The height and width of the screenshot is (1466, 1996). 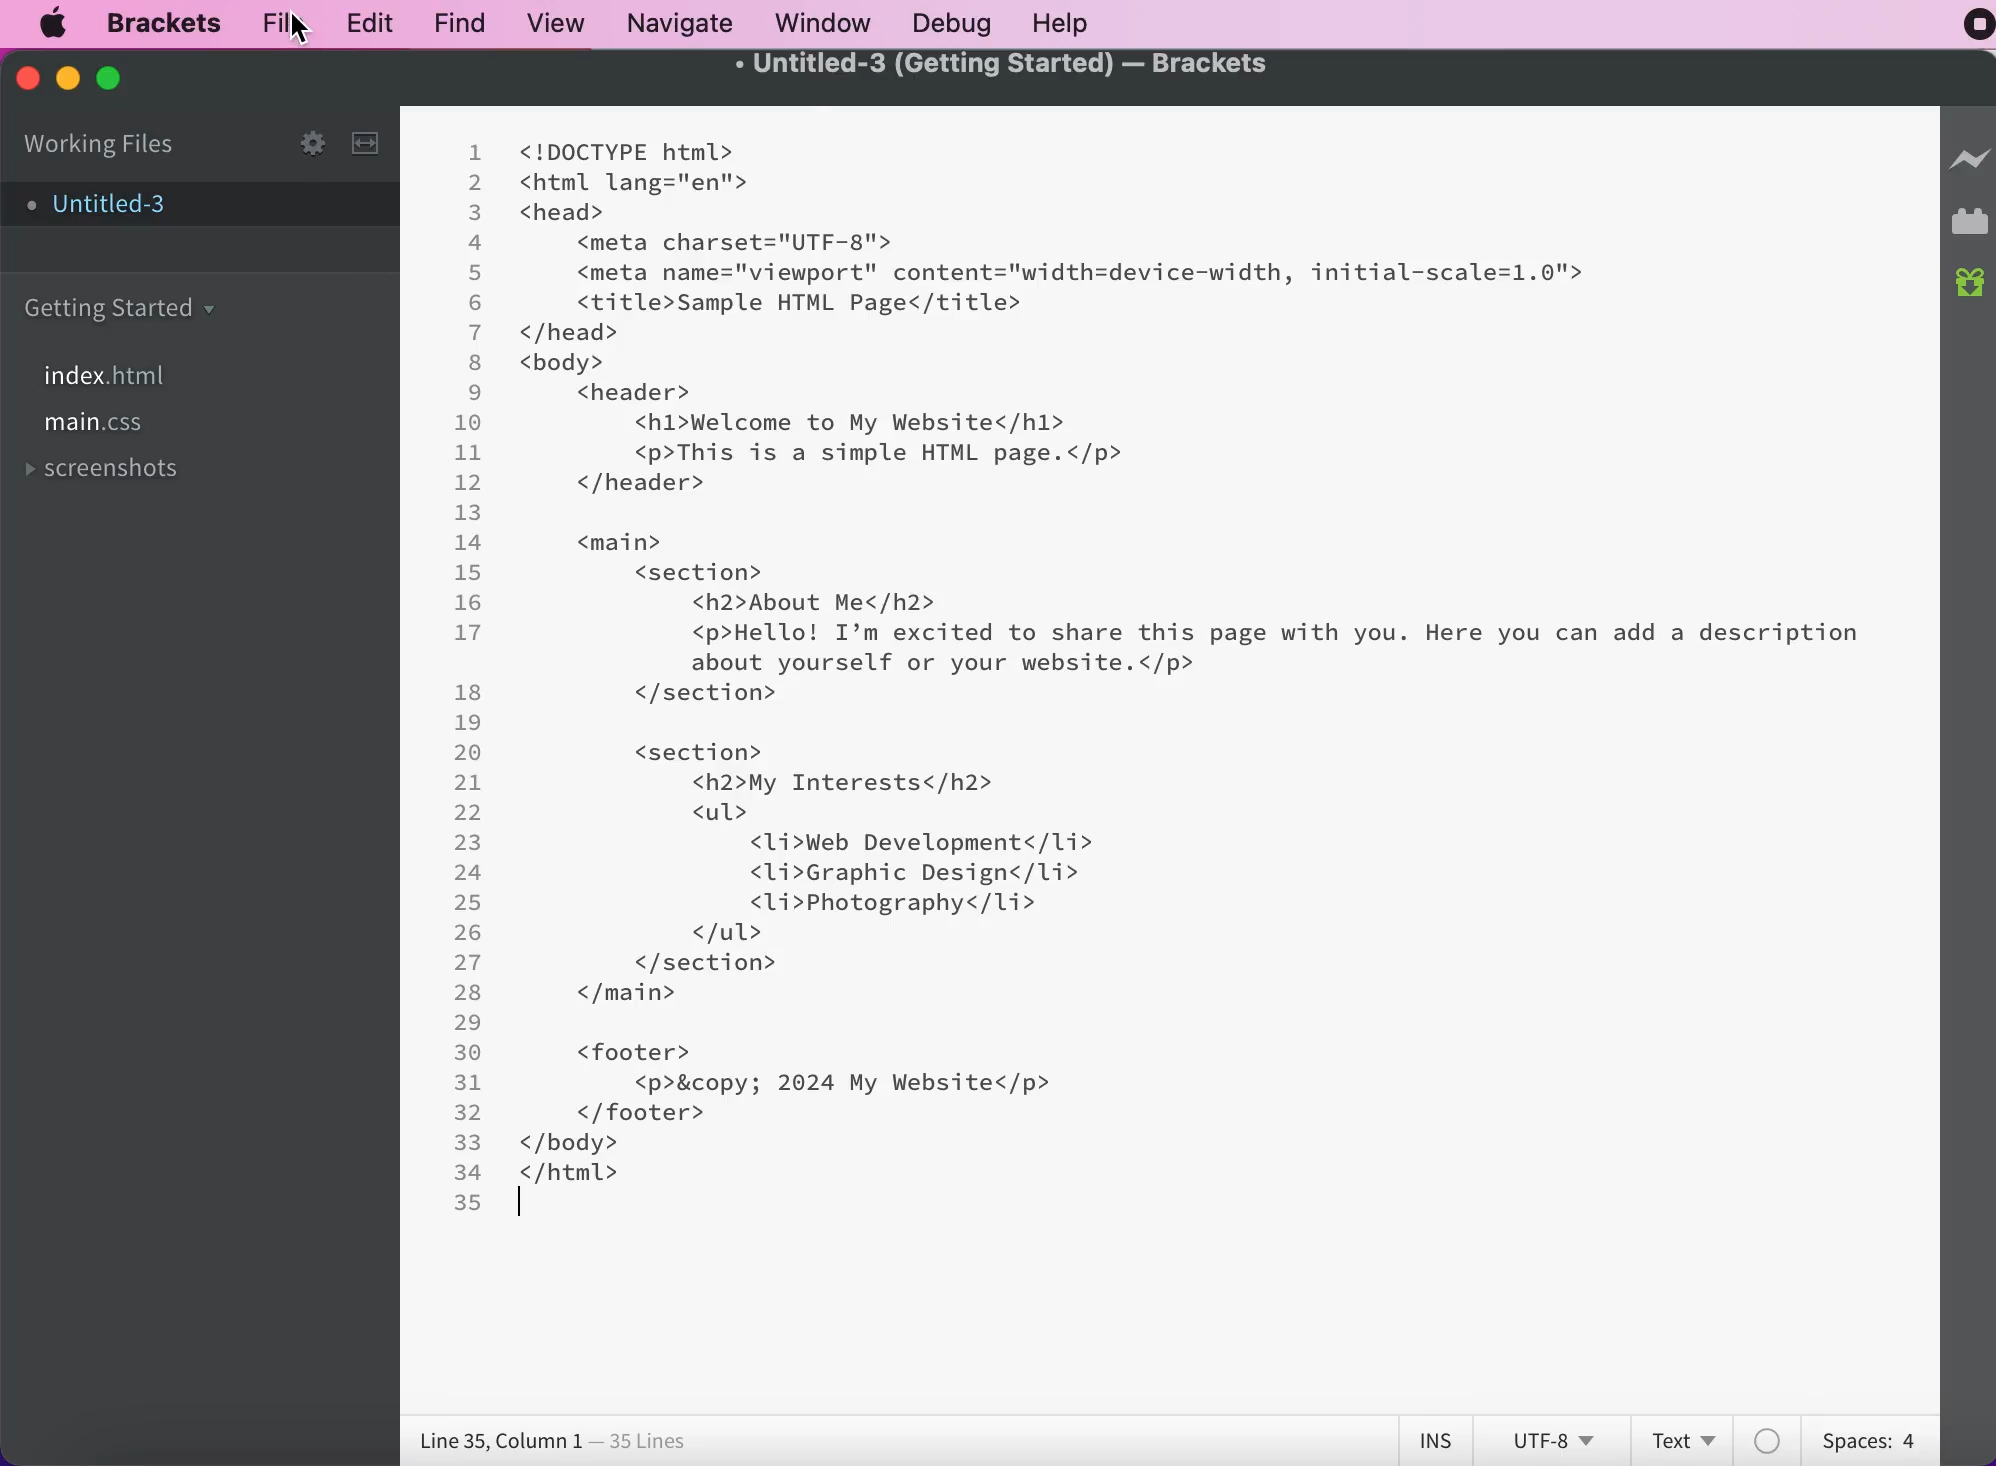 I want to click on 2, so click(x=477, y=183).